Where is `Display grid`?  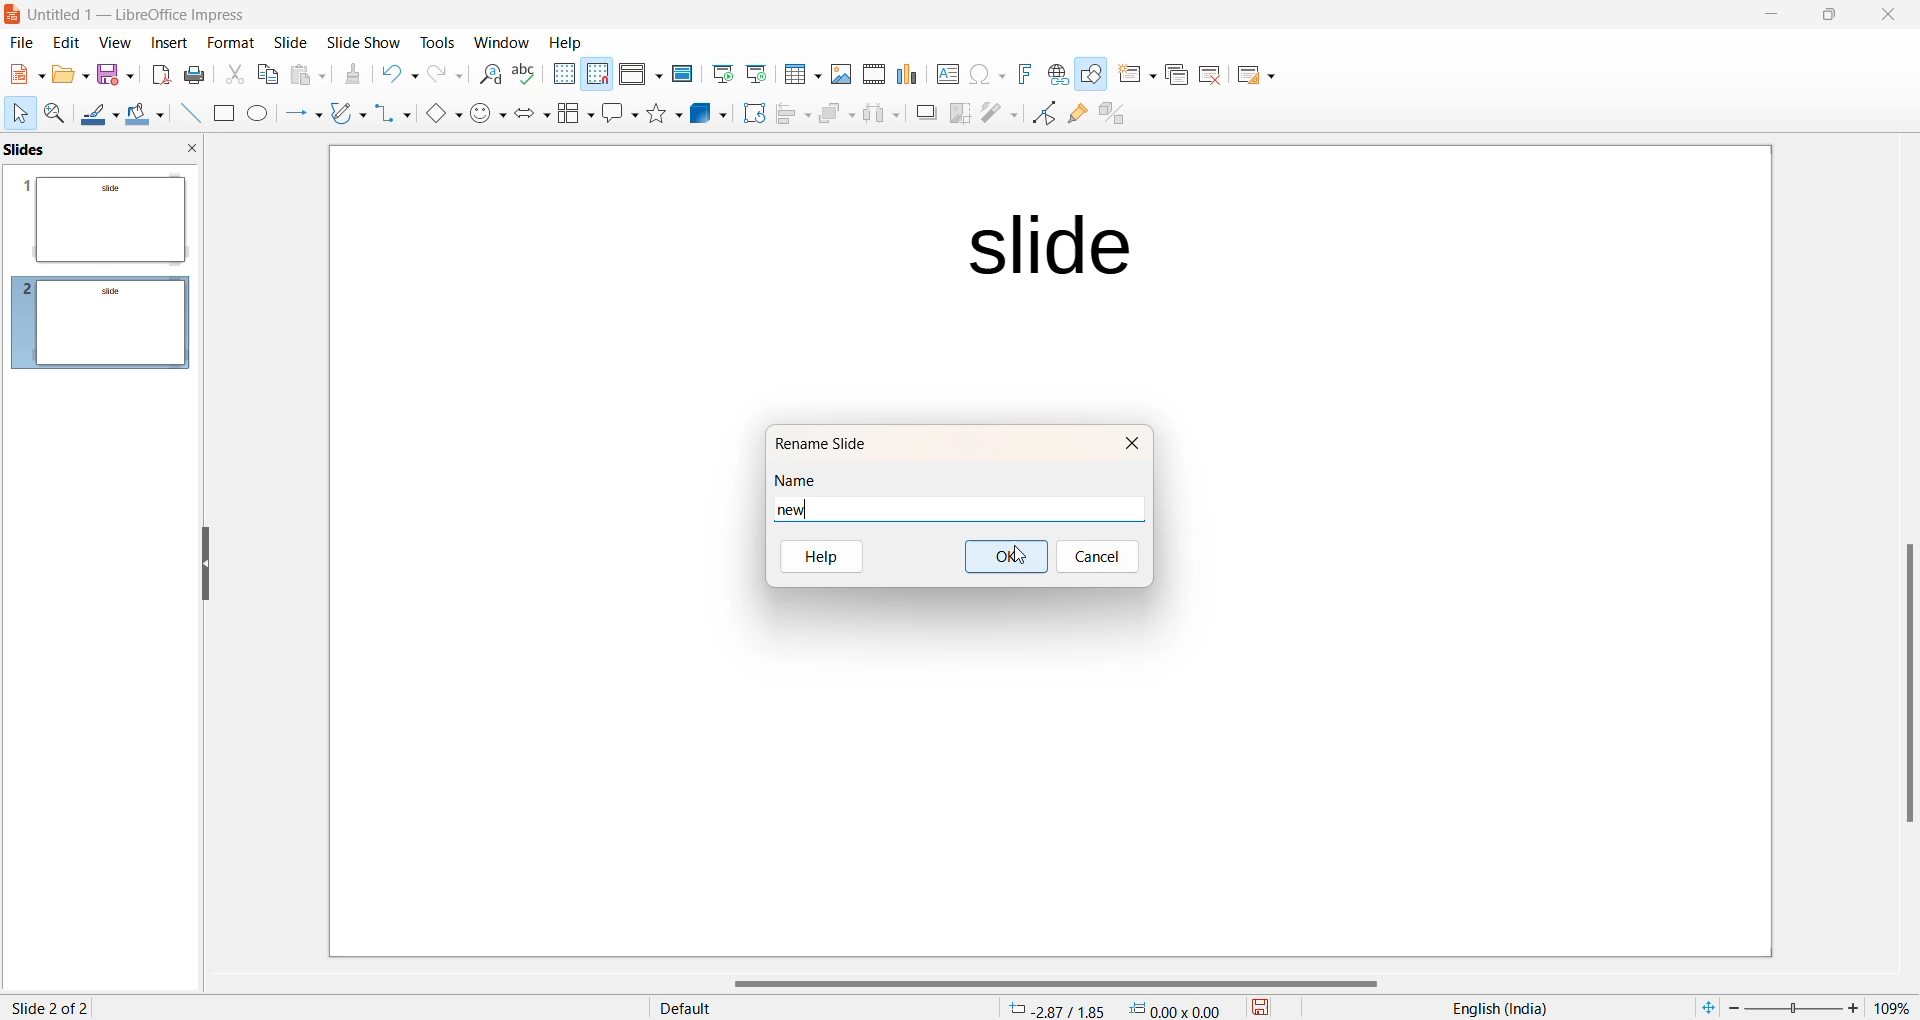
Display grid is located at coordinates (563, 74).